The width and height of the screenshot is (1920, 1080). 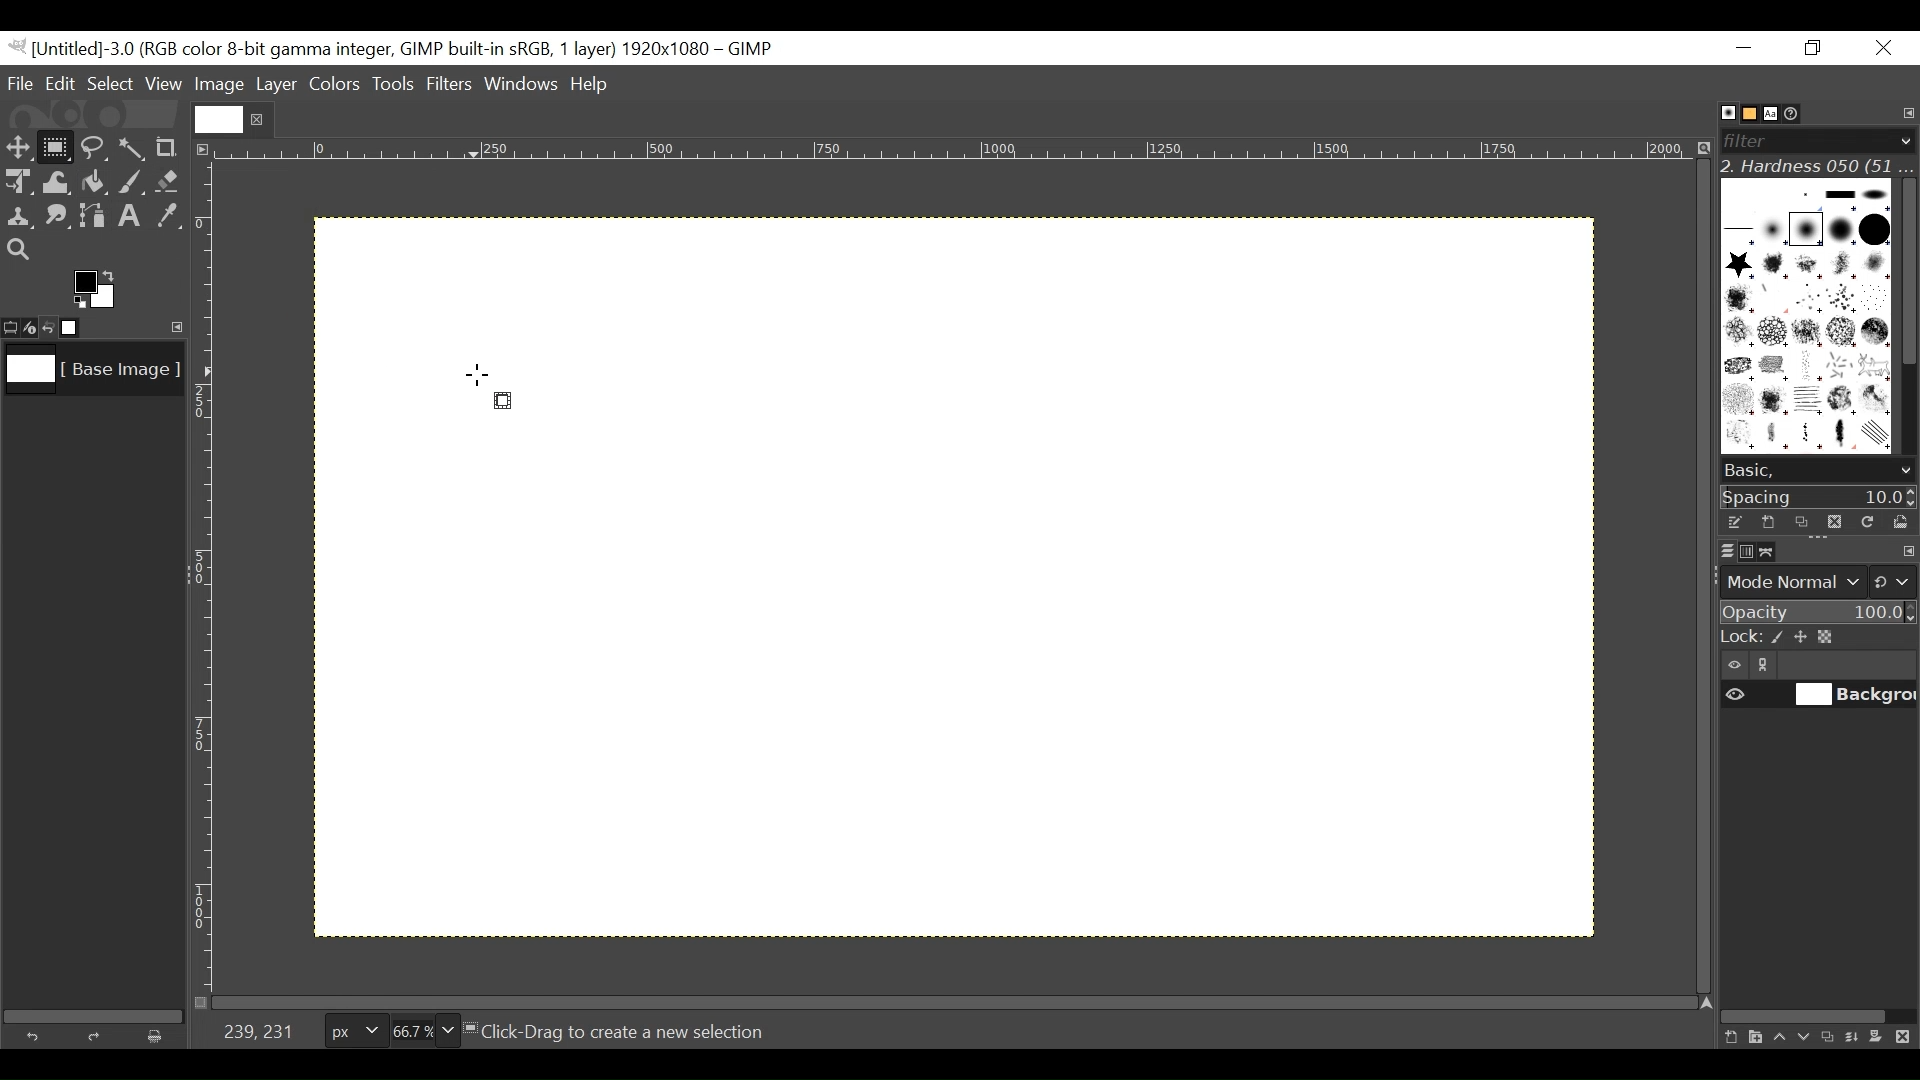 What do you see at coordinates (335, 84) in the screenshot?
I see `Colors` at bounding box center [335, 84].